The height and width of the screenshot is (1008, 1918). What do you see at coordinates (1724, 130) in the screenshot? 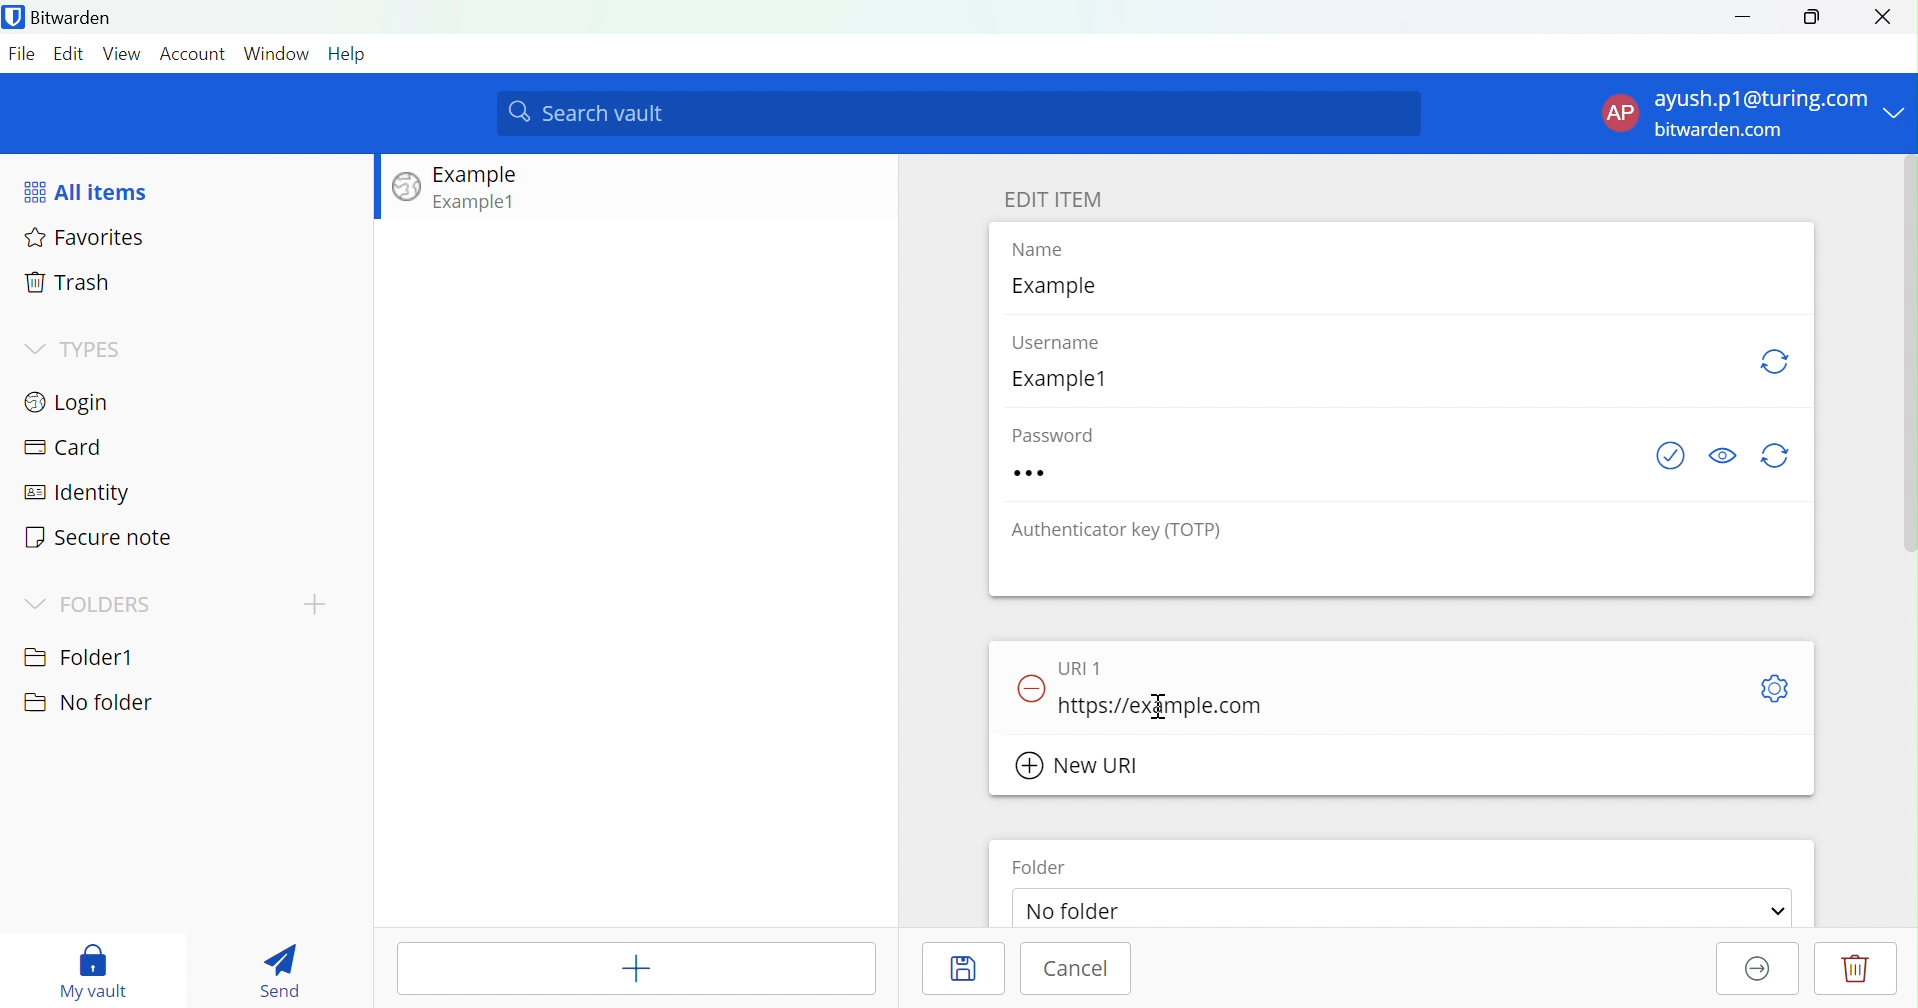
I see `bitwarden.com` at bounding box center [1724, 130].